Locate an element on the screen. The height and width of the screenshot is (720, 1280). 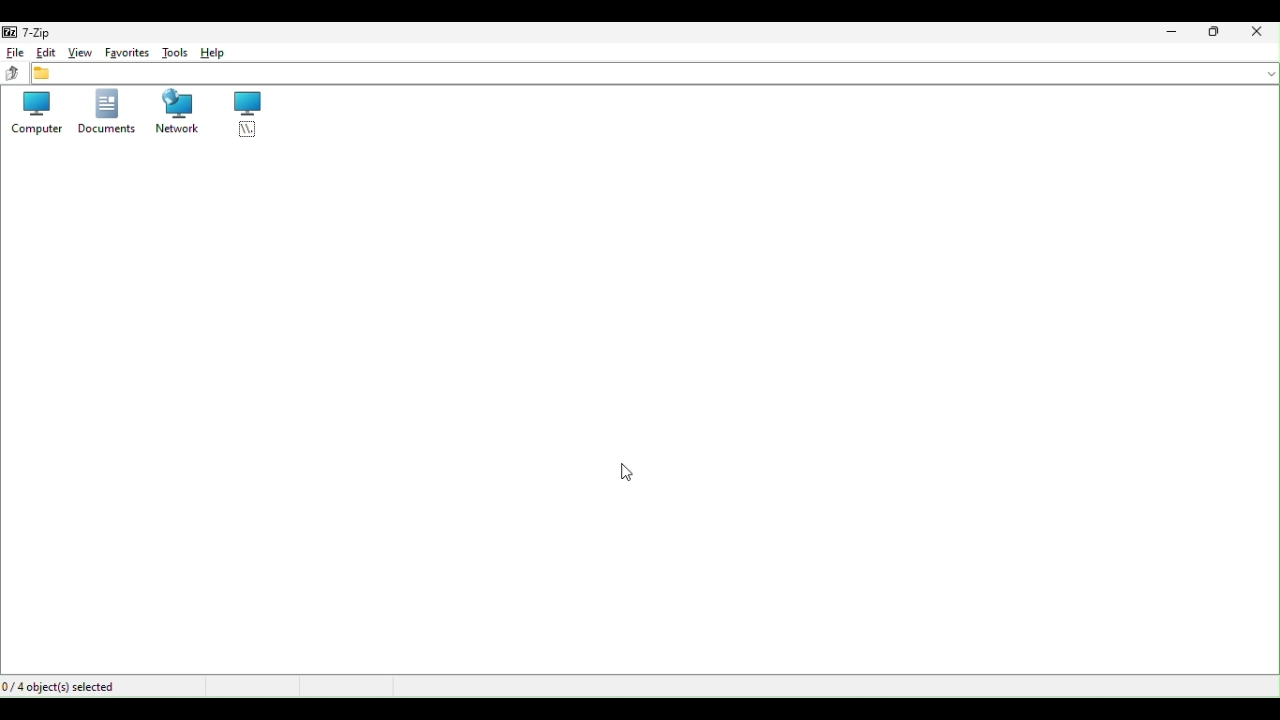
File is located at coordinates (13, 53).